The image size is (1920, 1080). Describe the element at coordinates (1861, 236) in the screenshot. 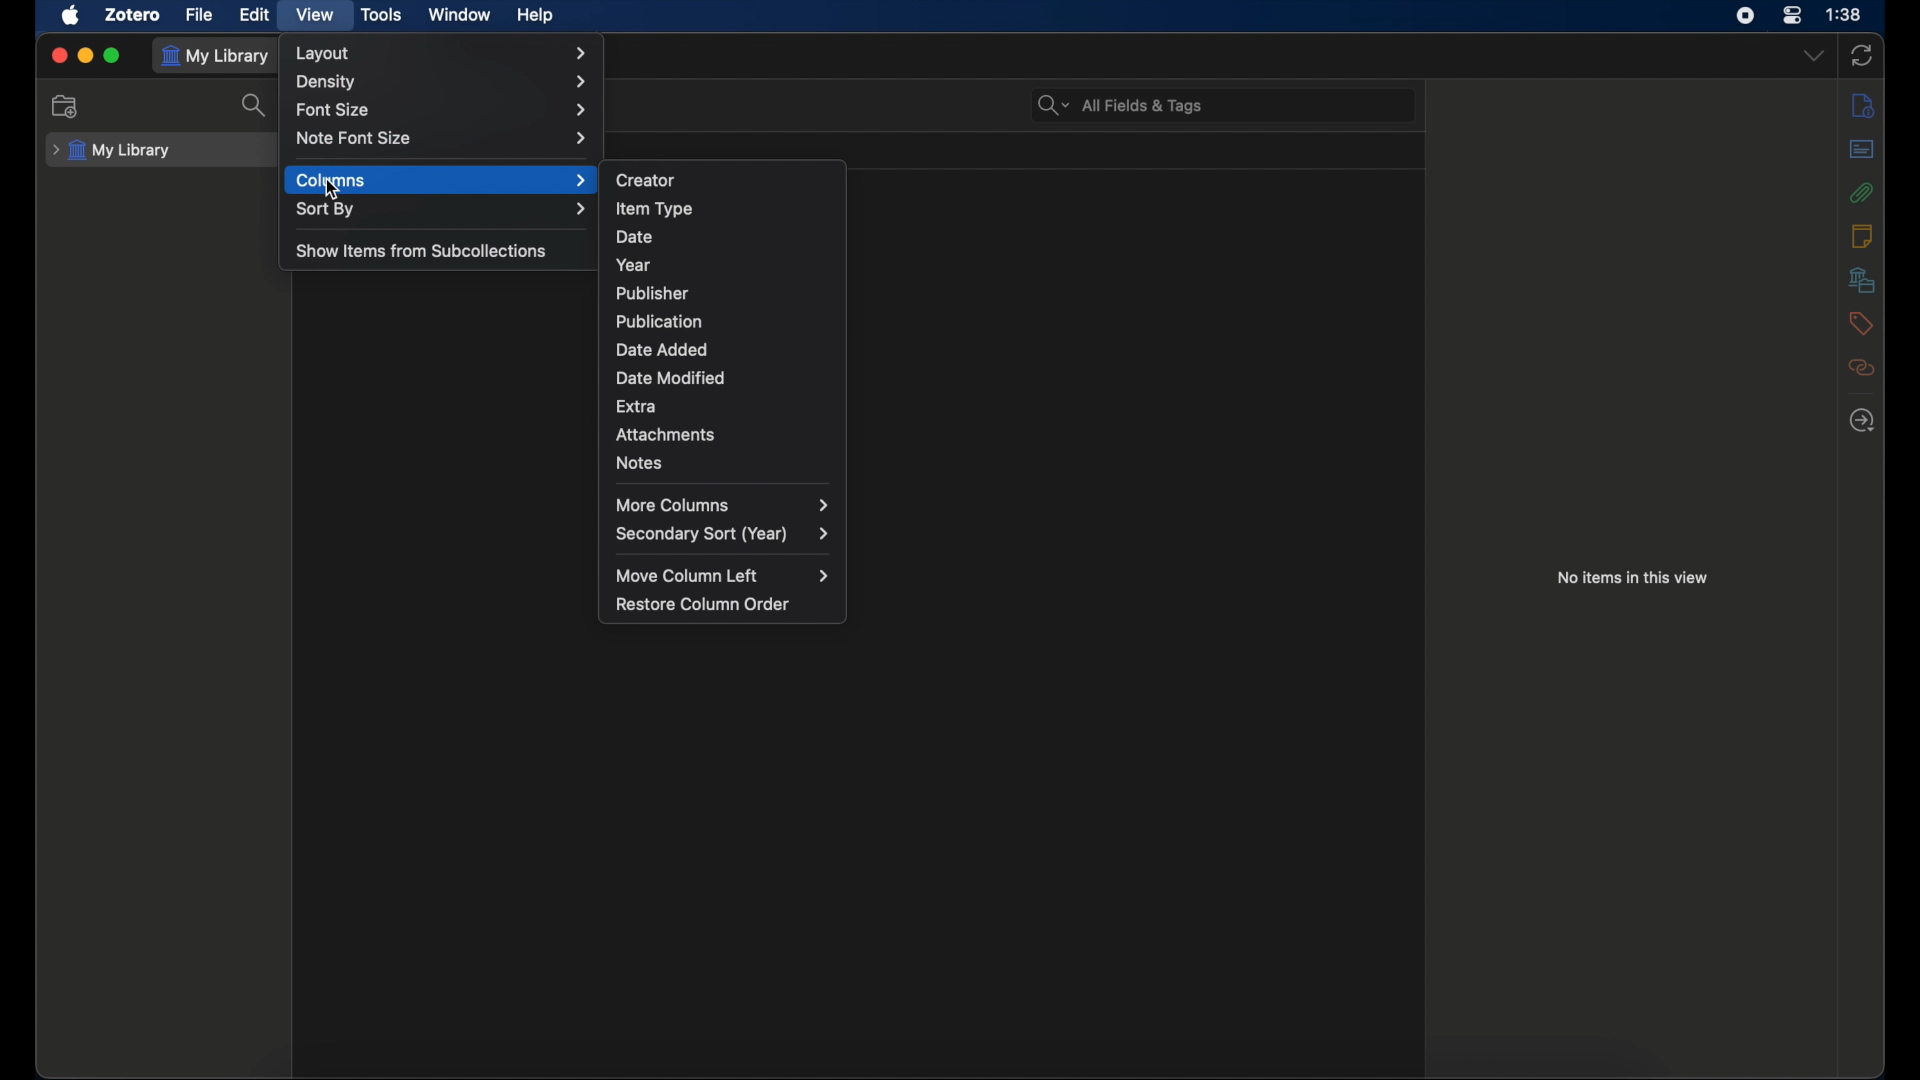

I see `notes` at that location.